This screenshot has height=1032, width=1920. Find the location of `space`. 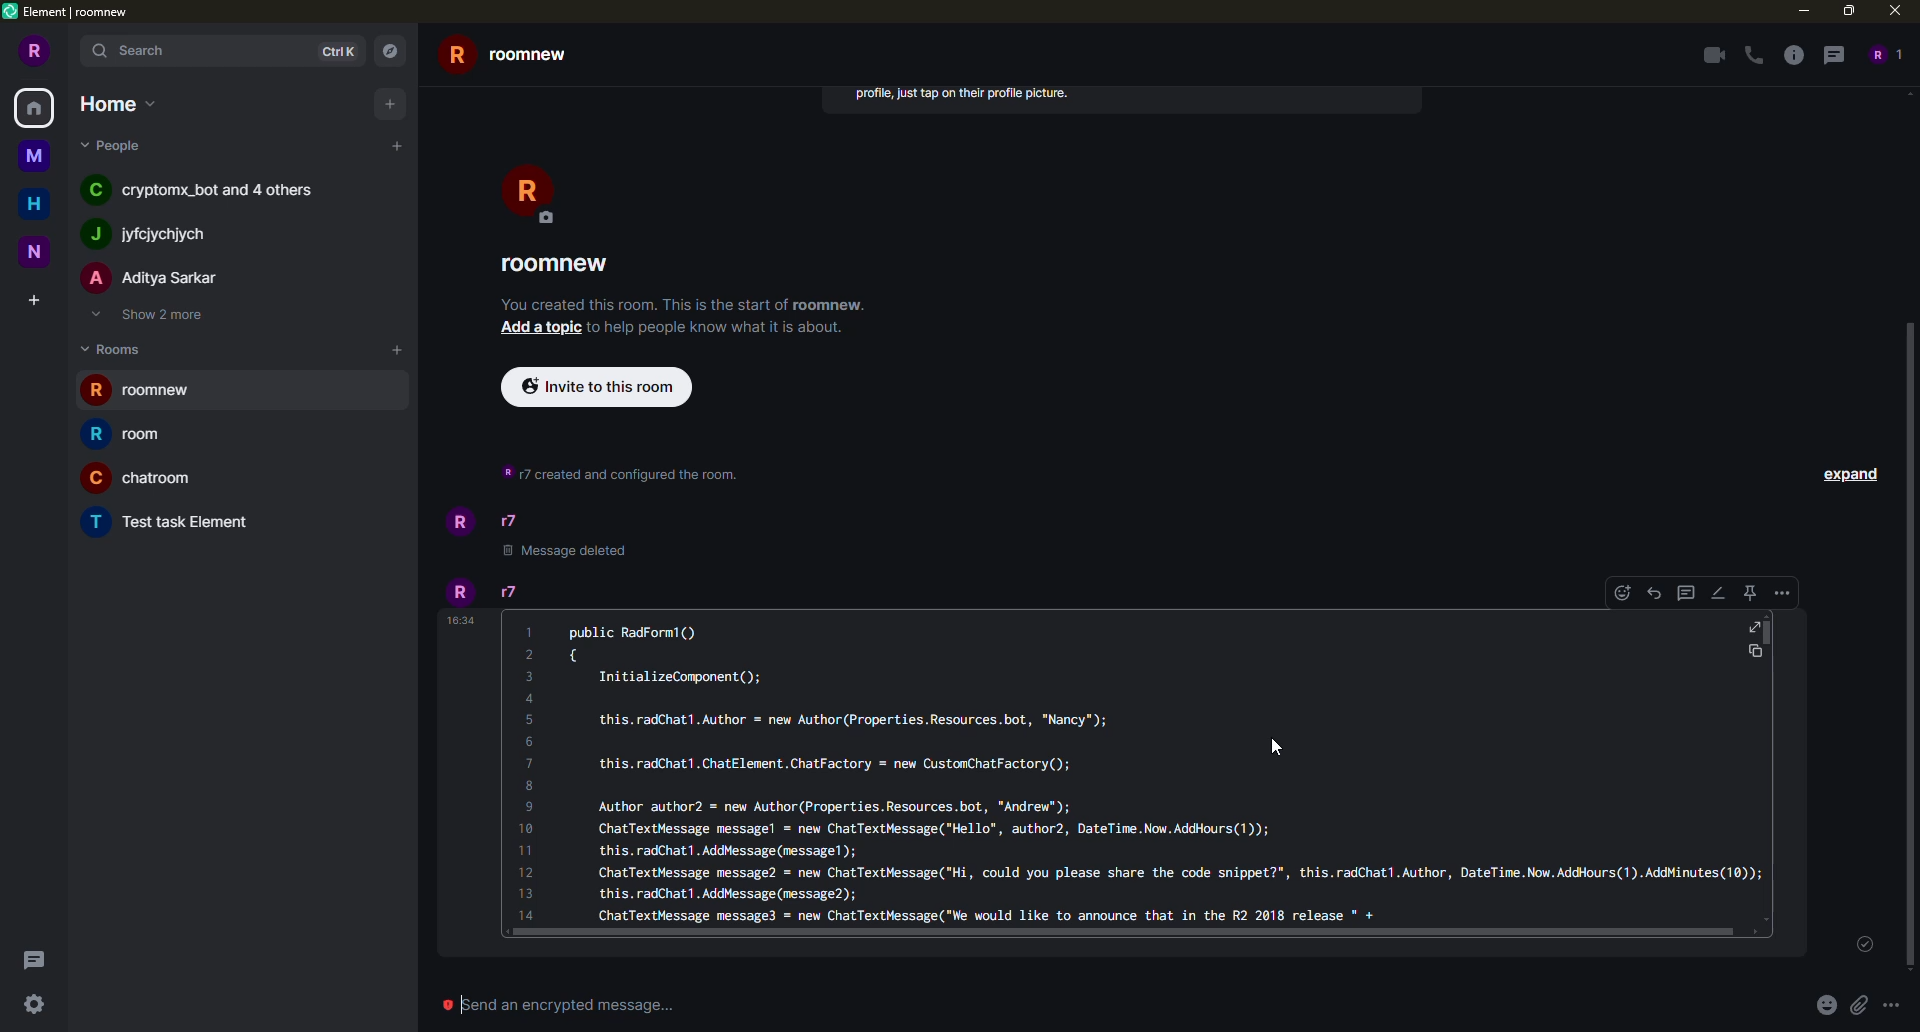

space is located at coordinates (34, 251).